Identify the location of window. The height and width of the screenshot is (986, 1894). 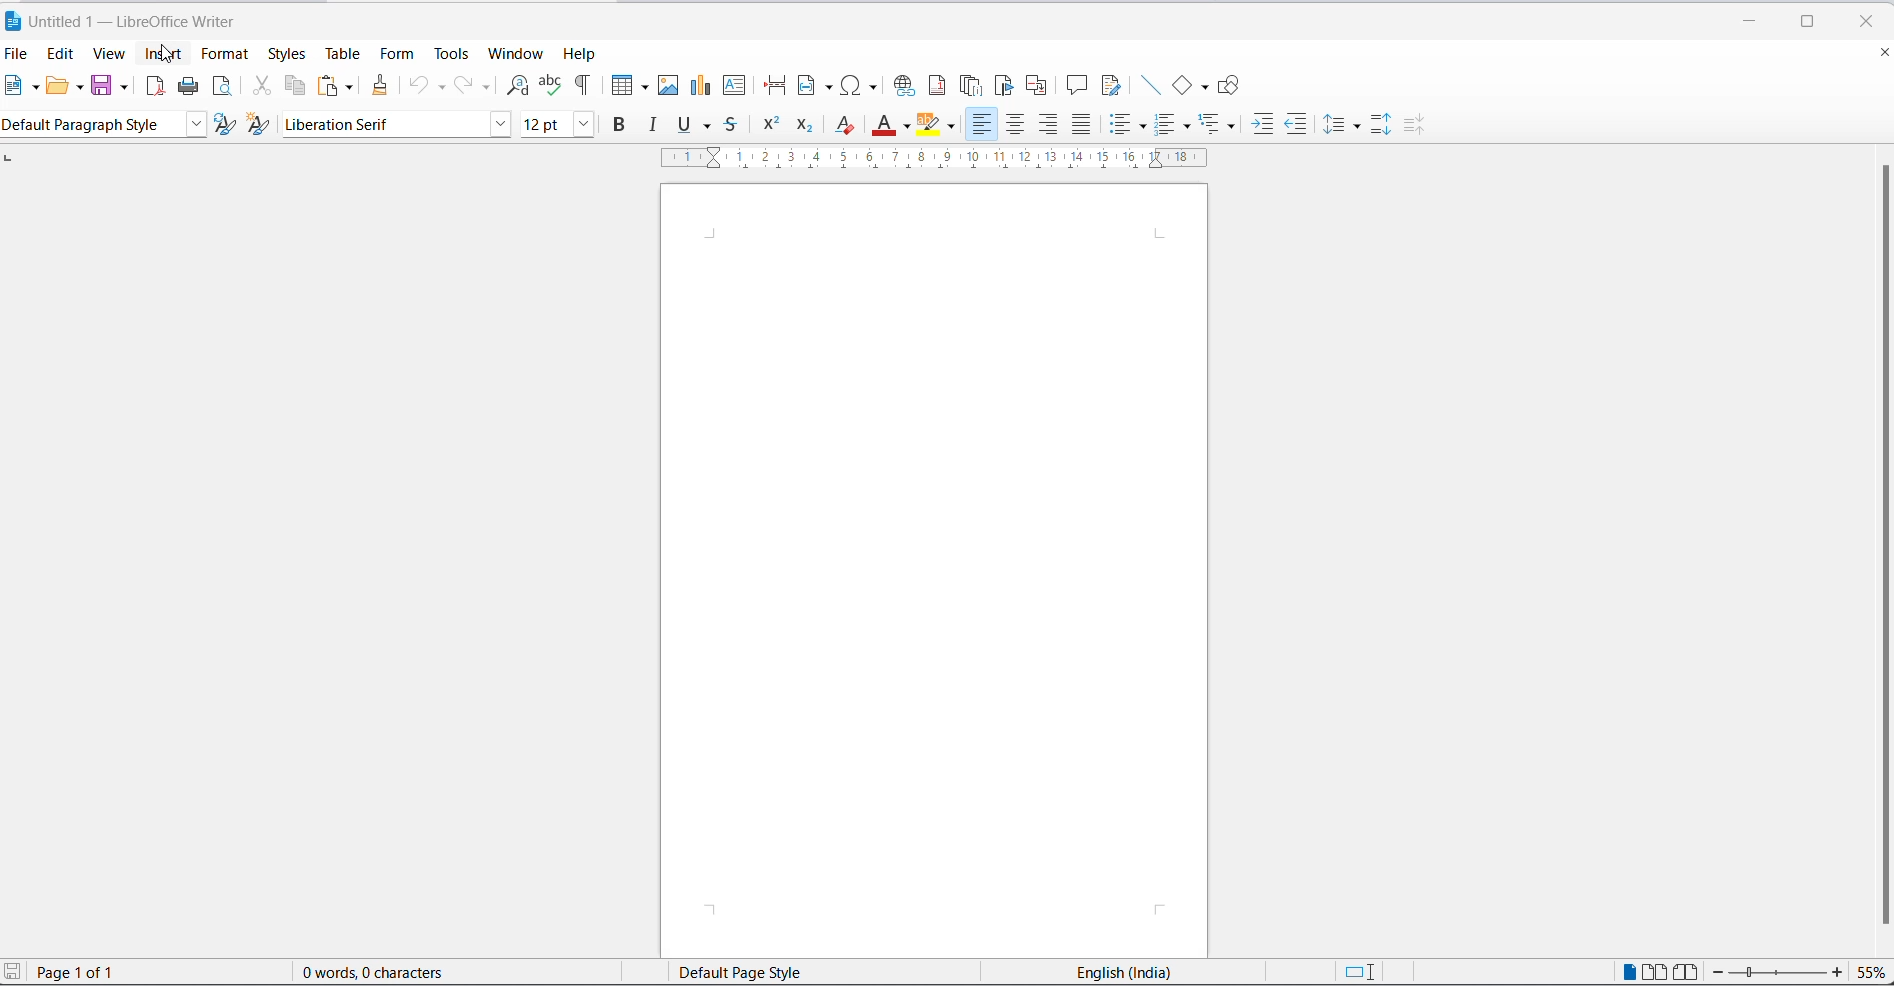
(520, 54).